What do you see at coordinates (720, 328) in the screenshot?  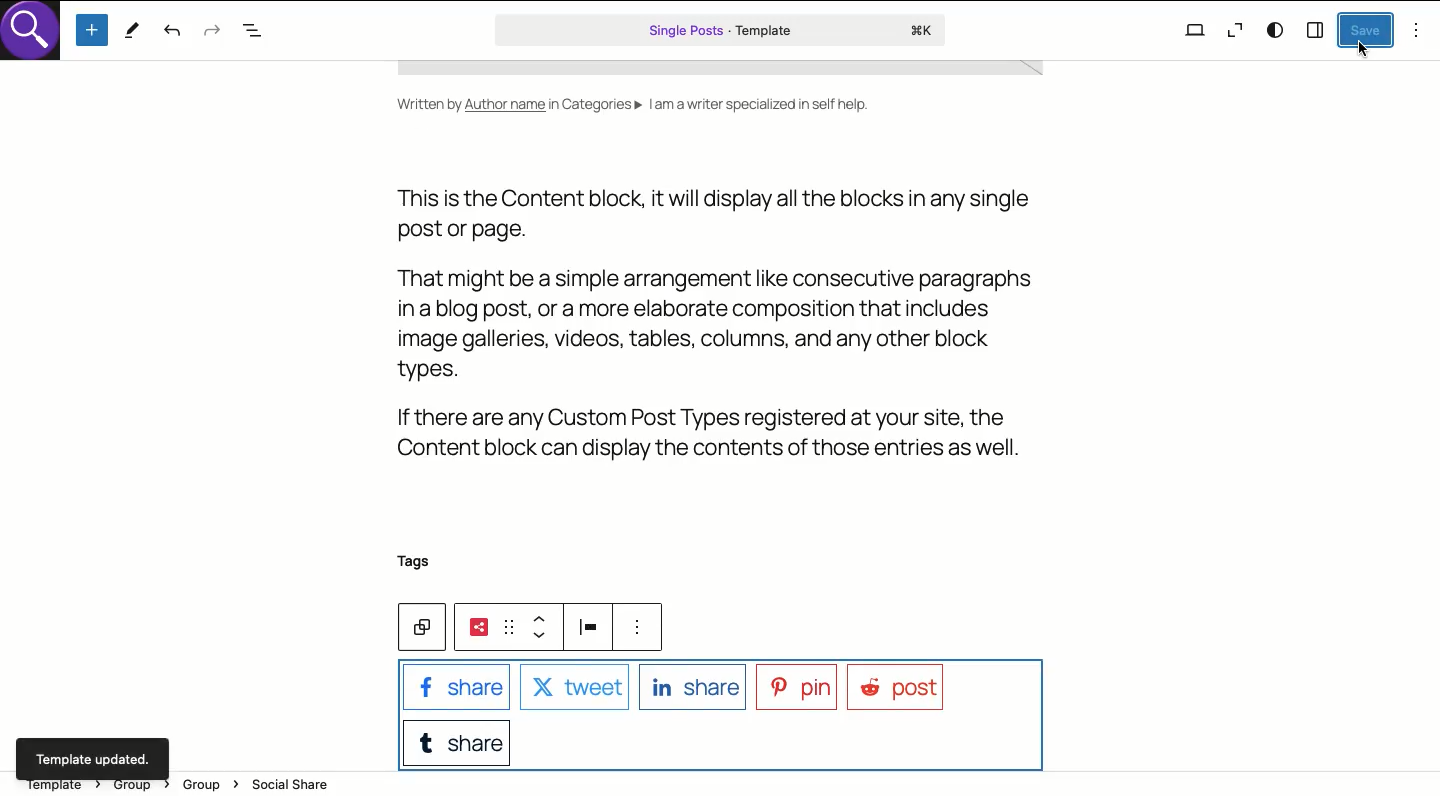 I see `This is the Content block, it will display all the blocks in any single
post or page.

That might be a simple arrangement like consecutive paragraphs
ina blog post, or a more elaborate composition that includes
image galleries, videos, tables, columns, and any other block
types.

If there are any Custom Post Types registered at your site, the
Content block can display the contents of those entries as well.` at bounding box center [720, 328].